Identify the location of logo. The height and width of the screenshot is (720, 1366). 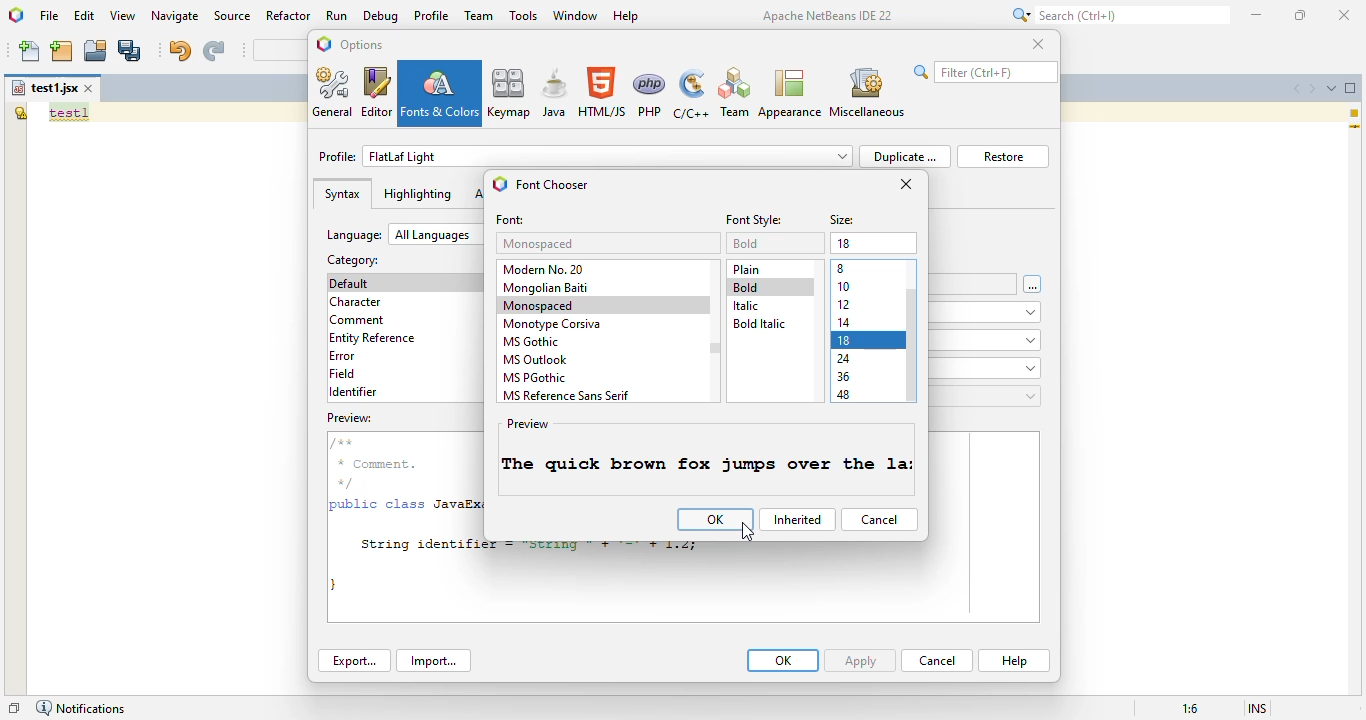
(500, 183).